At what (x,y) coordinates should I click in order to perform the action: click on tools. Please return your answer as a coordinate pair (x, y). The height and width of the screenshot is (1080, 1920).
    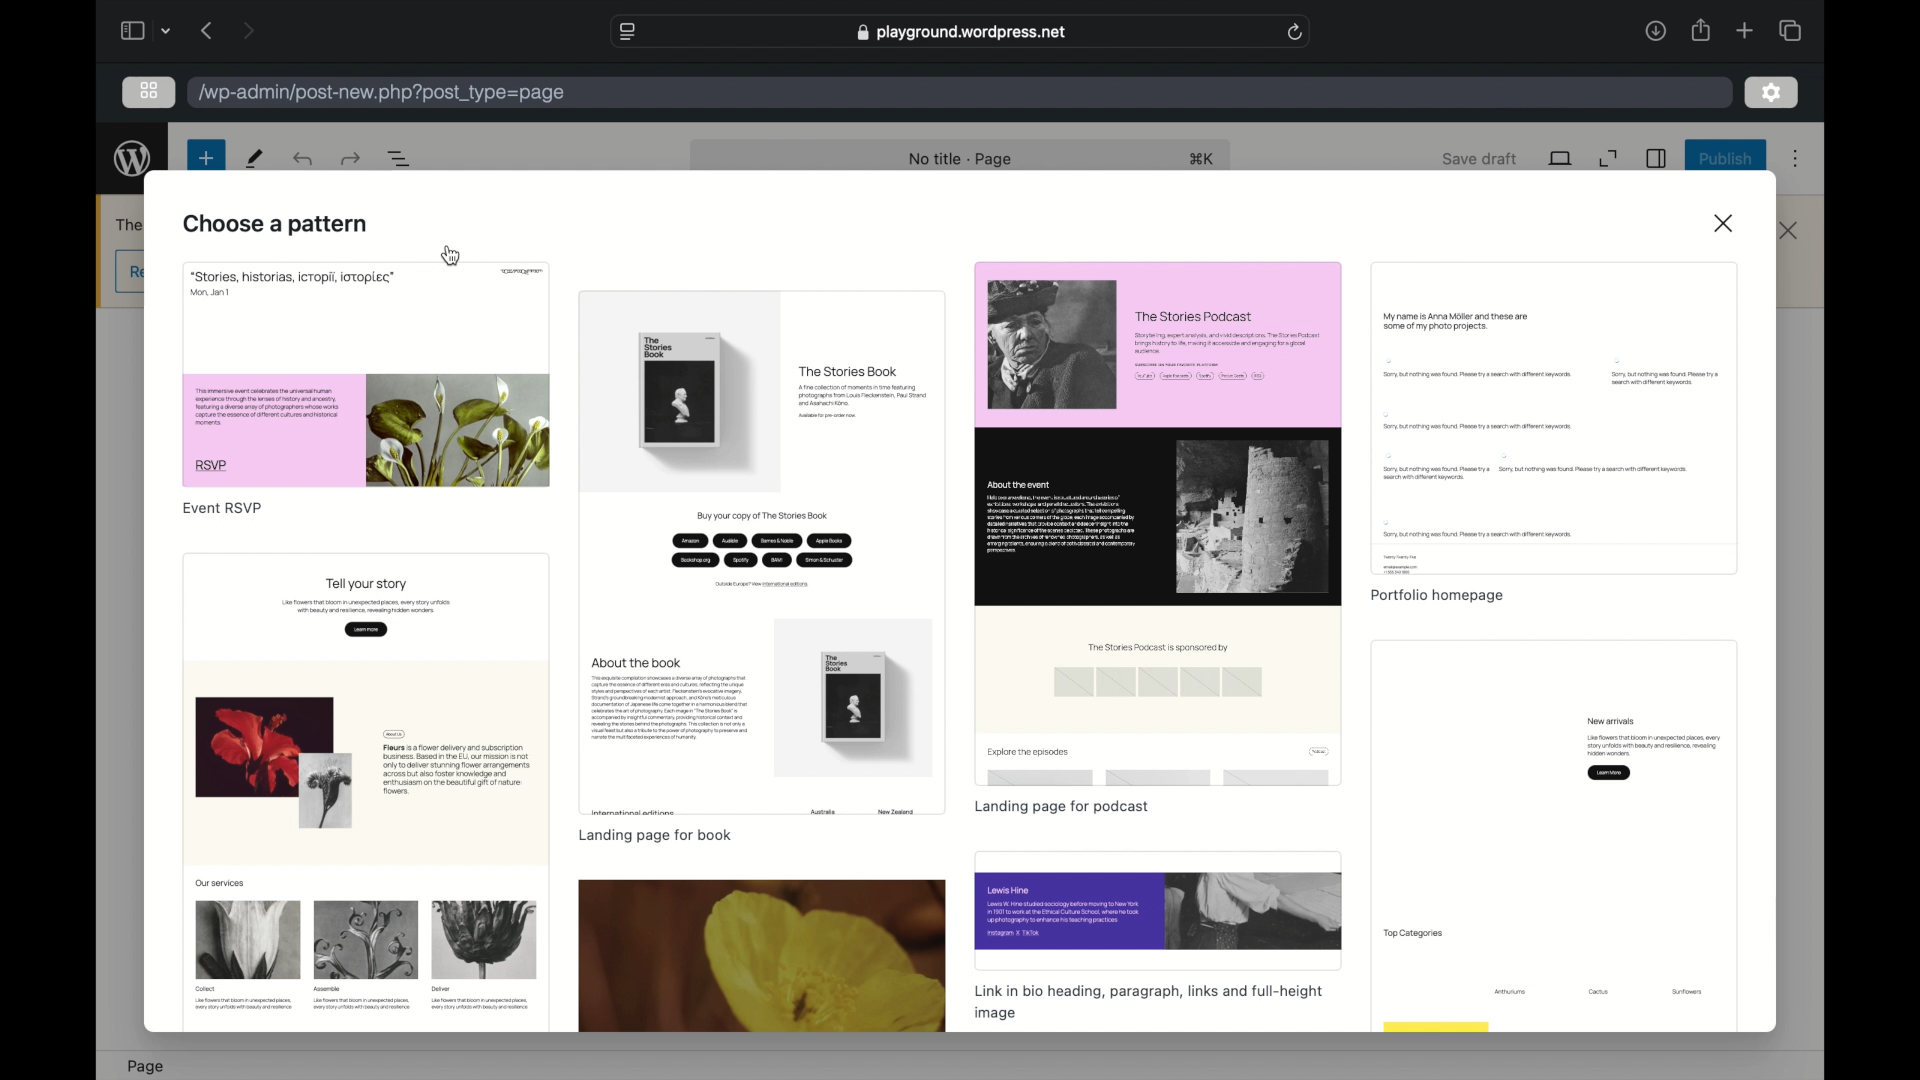
    Looking at the image, I should click on (254, 159).